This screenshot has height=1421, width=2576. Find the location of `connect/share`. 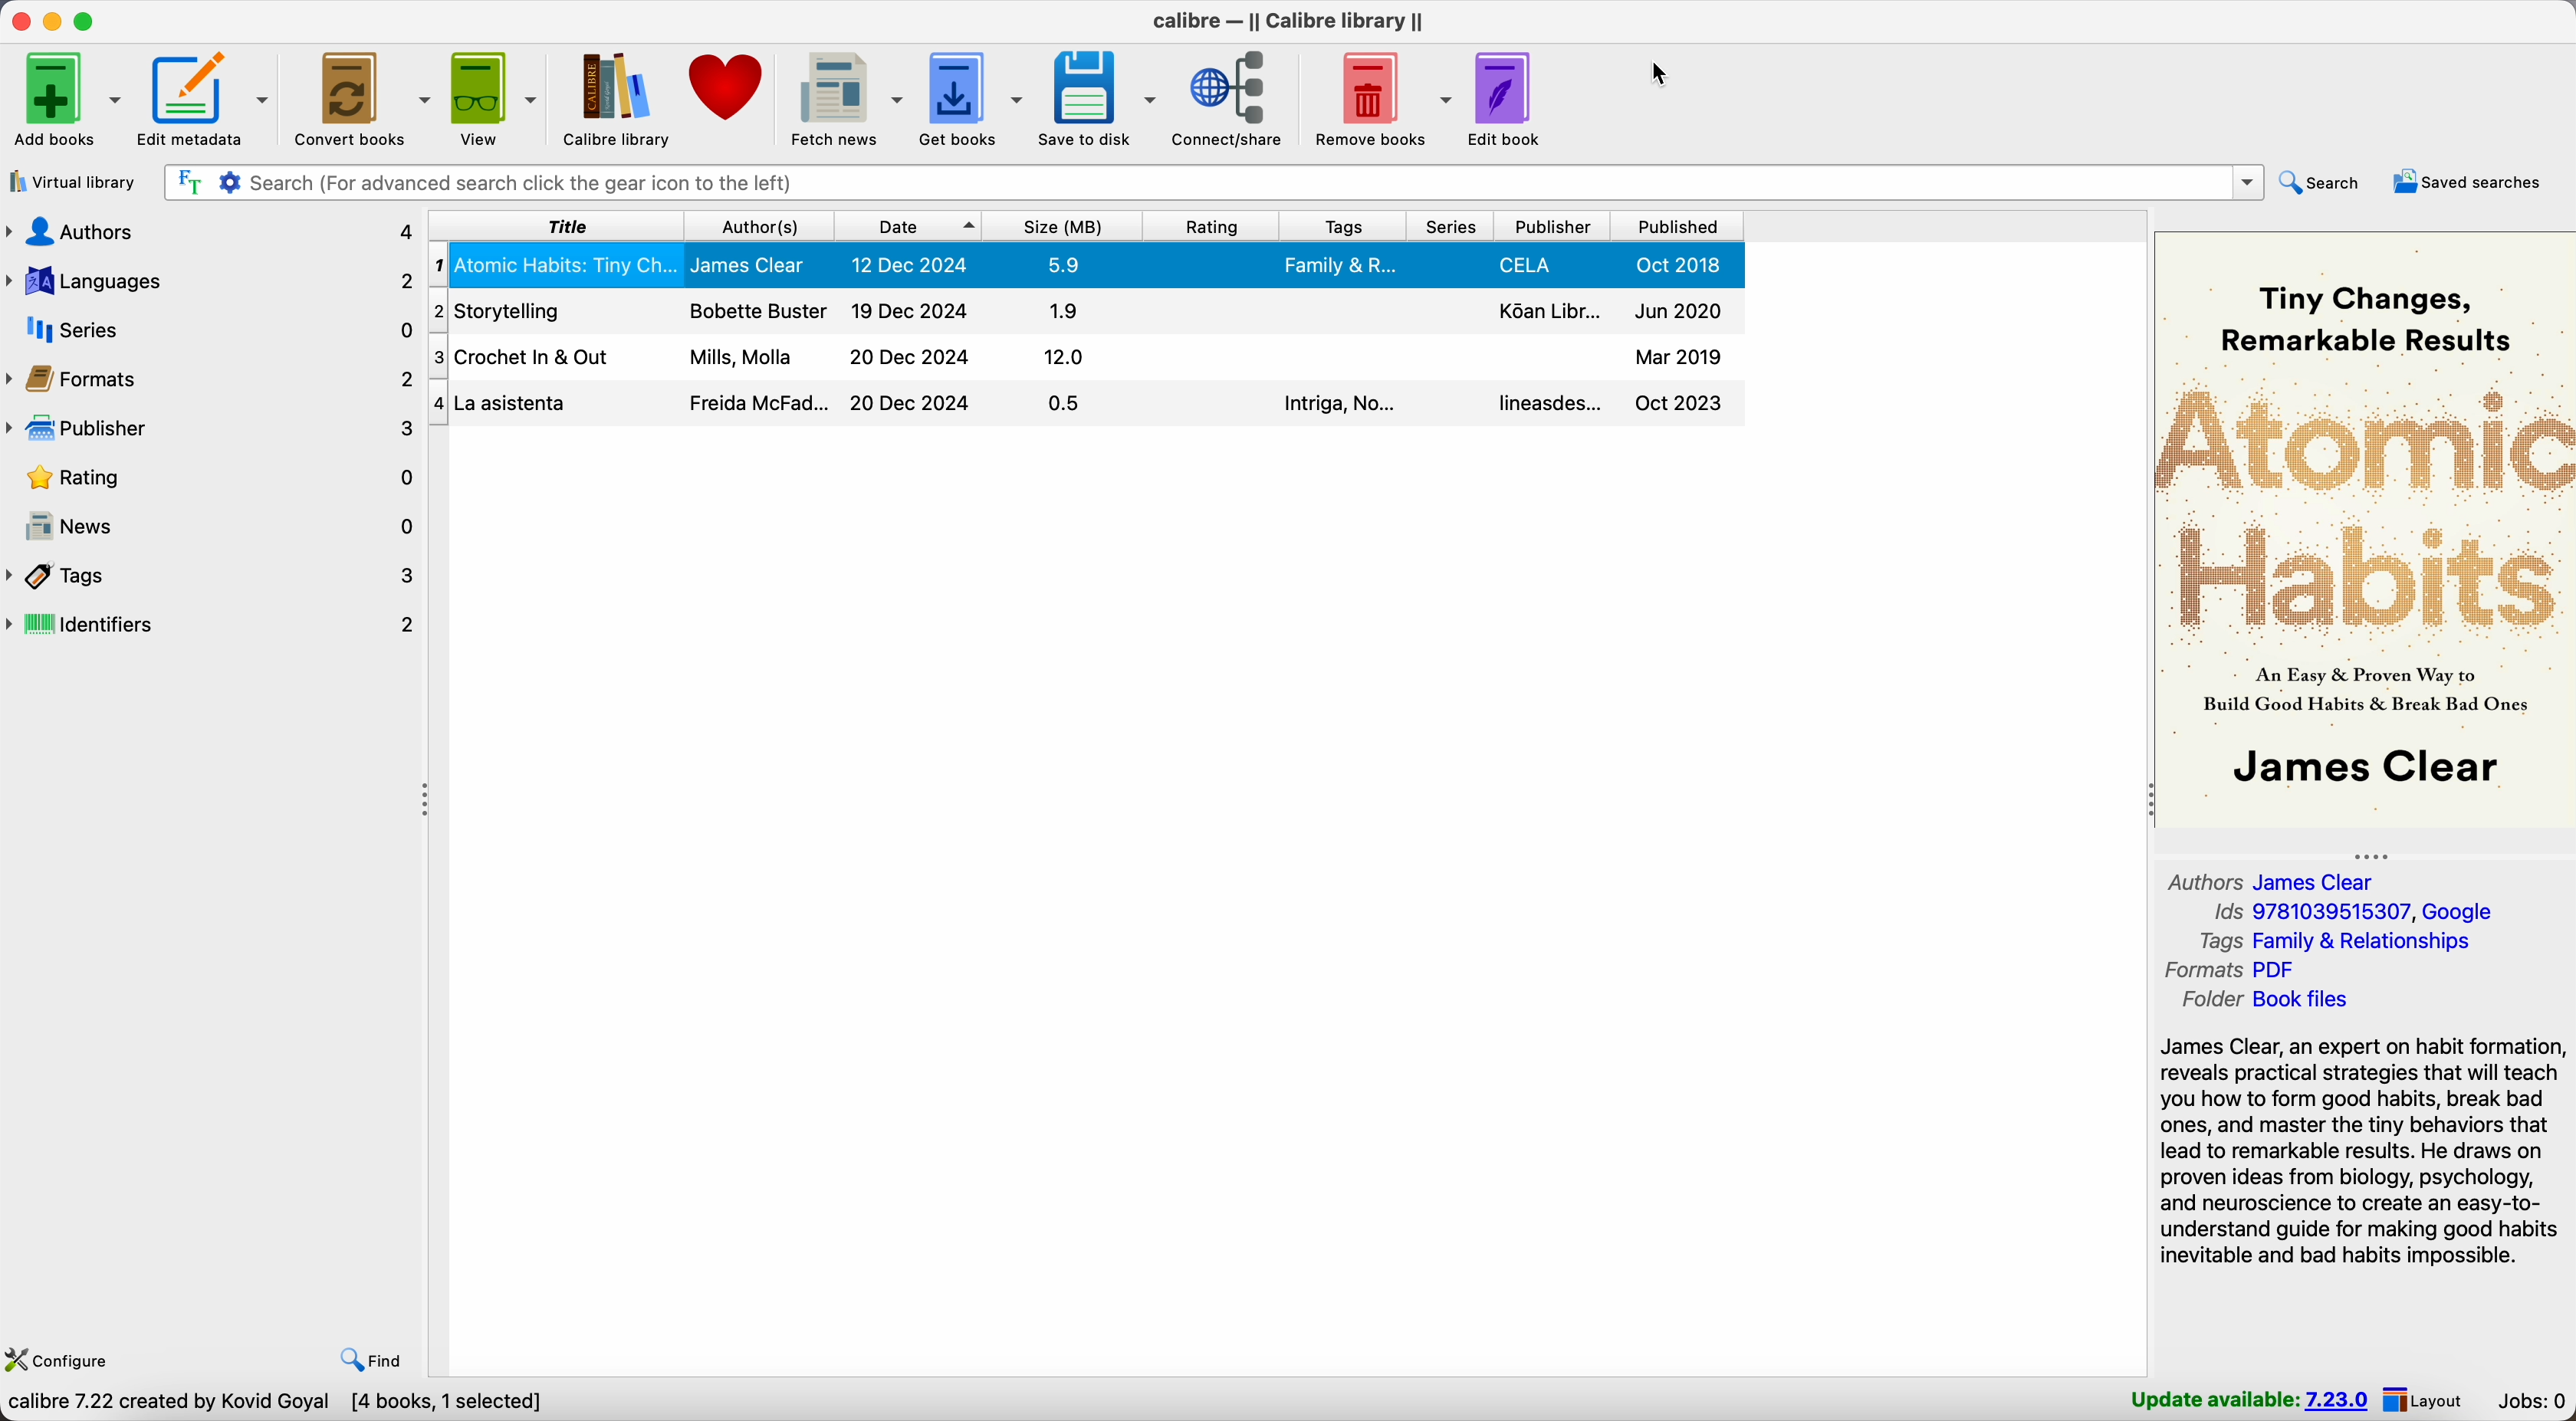

connect/share is located at coordinates (1231, 102).